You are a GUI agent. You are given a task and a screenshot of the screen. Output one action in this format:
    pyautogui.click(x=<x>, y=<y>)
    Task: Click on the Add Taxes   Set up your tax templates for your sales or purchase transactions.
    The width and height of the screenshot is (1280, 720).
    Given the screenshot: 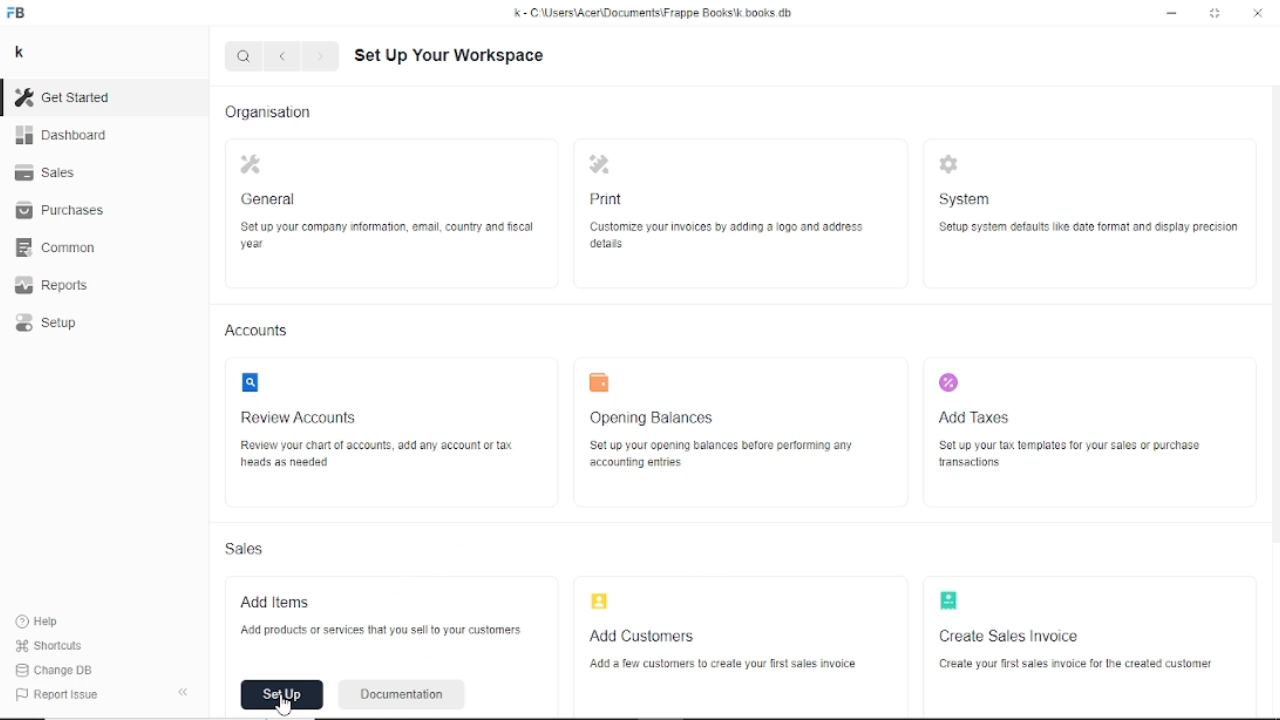 What is the action you would take?
    pyautogui.click(x=1066, y=426)
    